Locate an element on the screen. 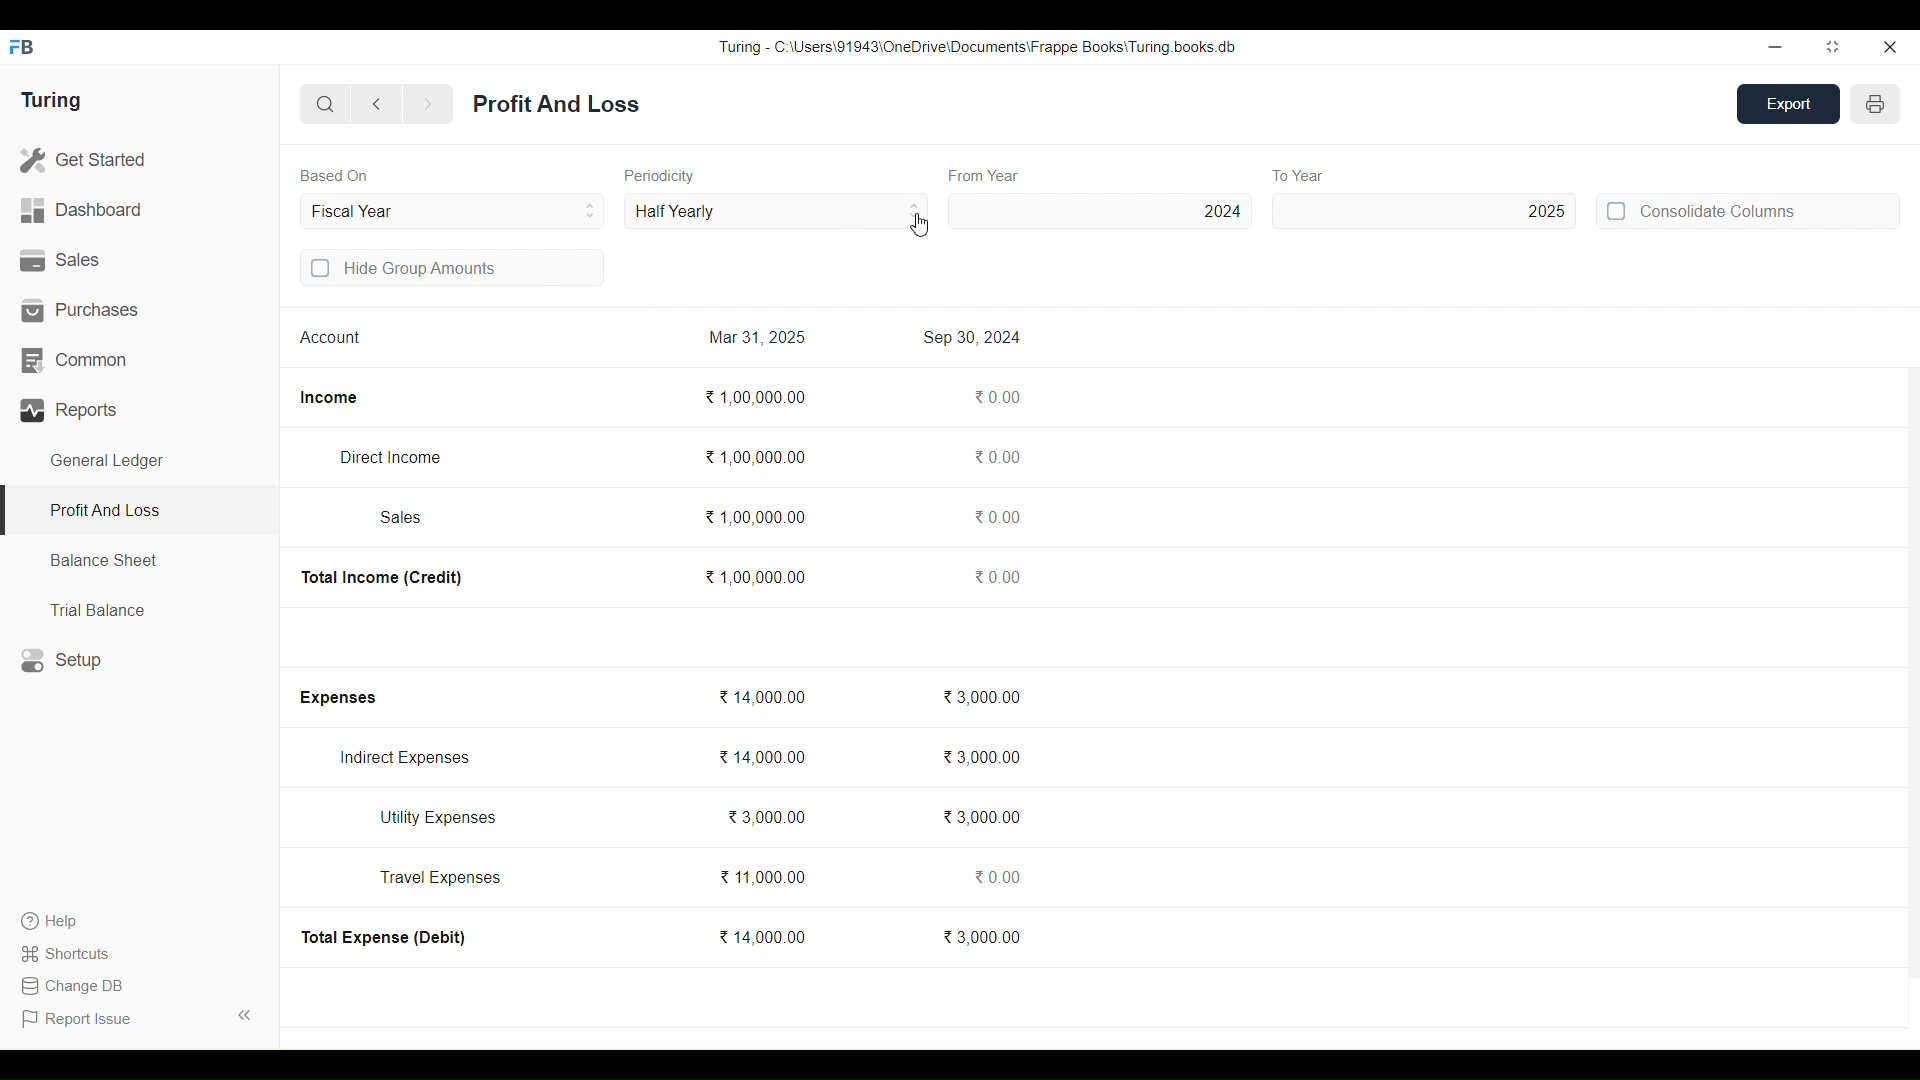  Export is located at coordinates (1789, 104).